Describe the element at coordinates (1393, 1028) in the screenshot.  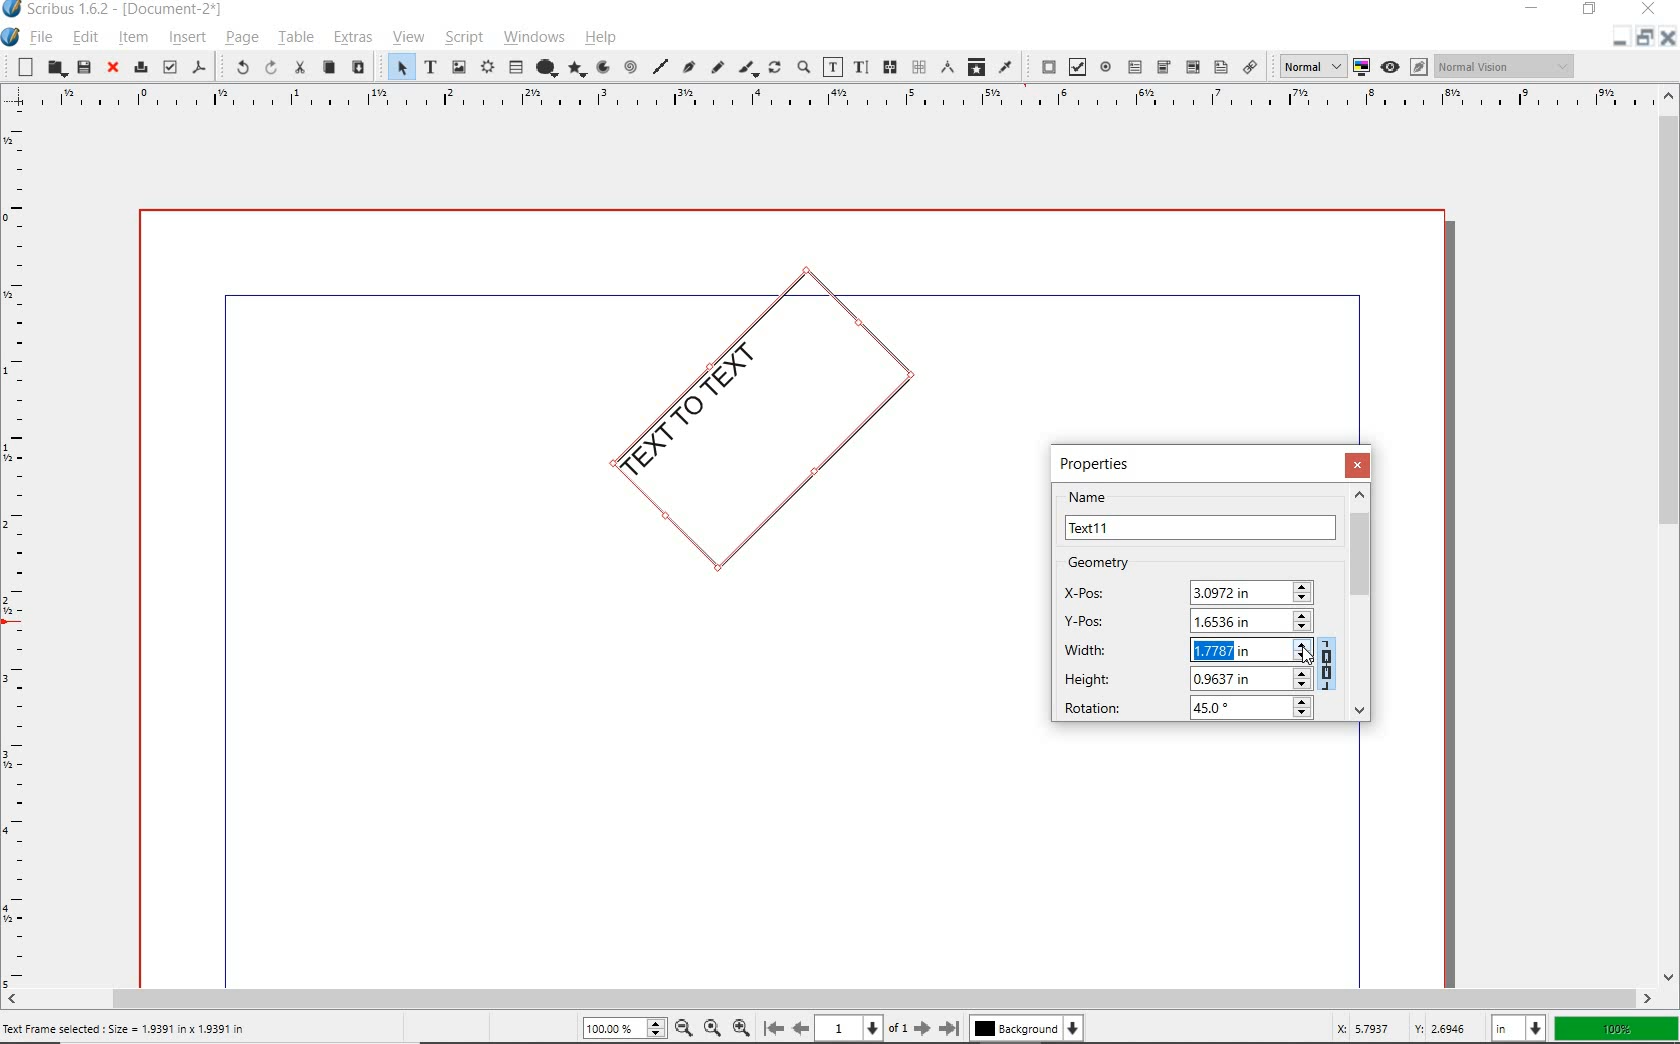
I see `coordinates` at that location.